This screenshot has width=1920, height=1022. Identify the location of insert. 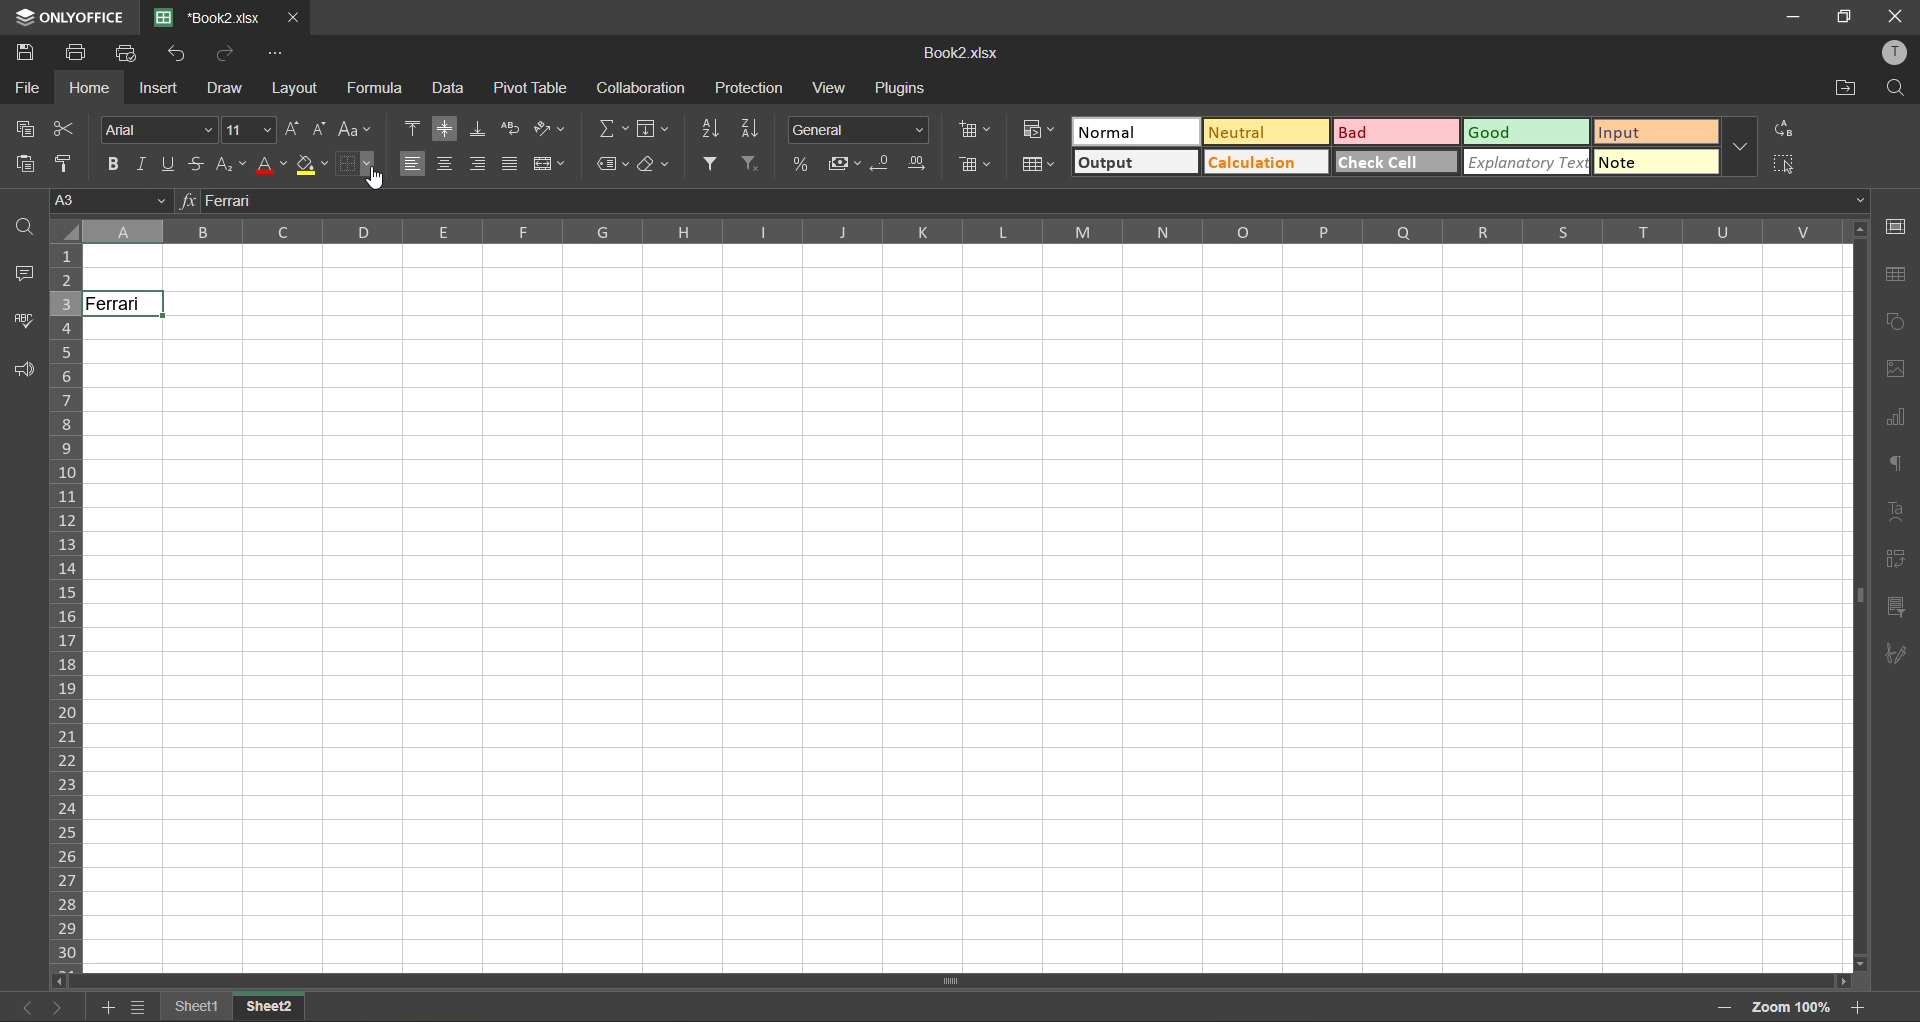
(159, 89).